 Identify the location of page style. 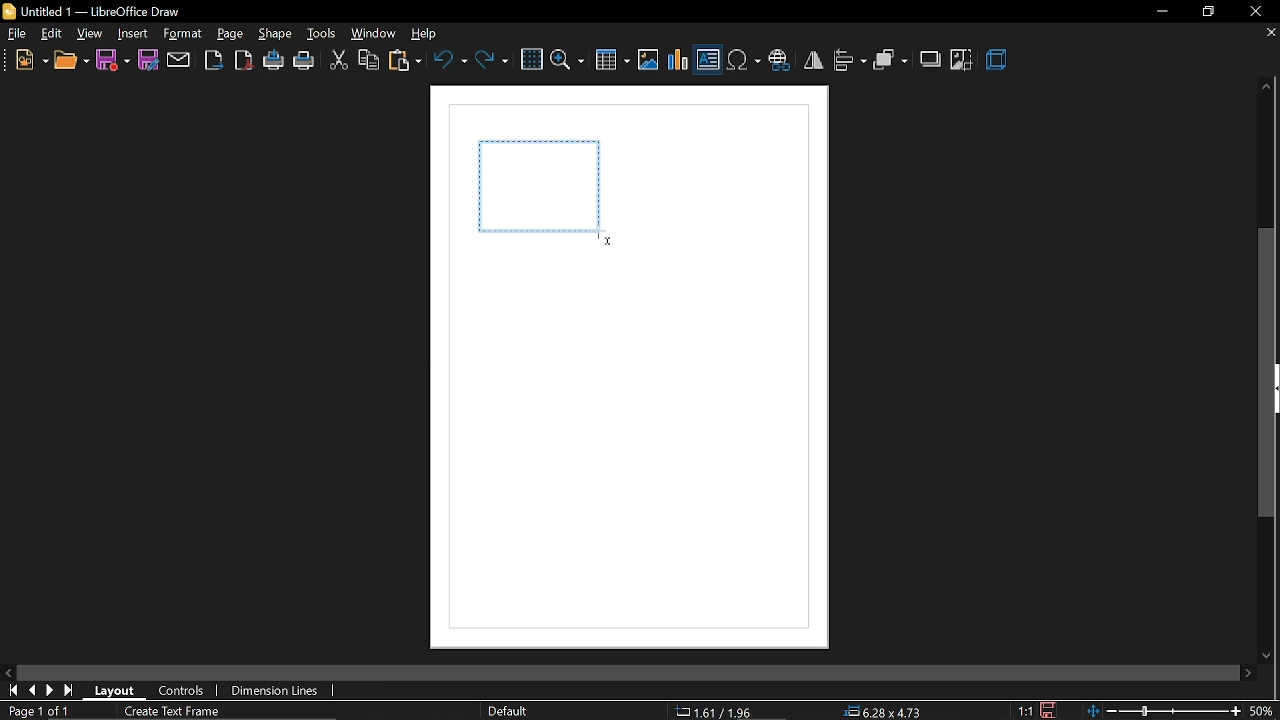
(511, 711).